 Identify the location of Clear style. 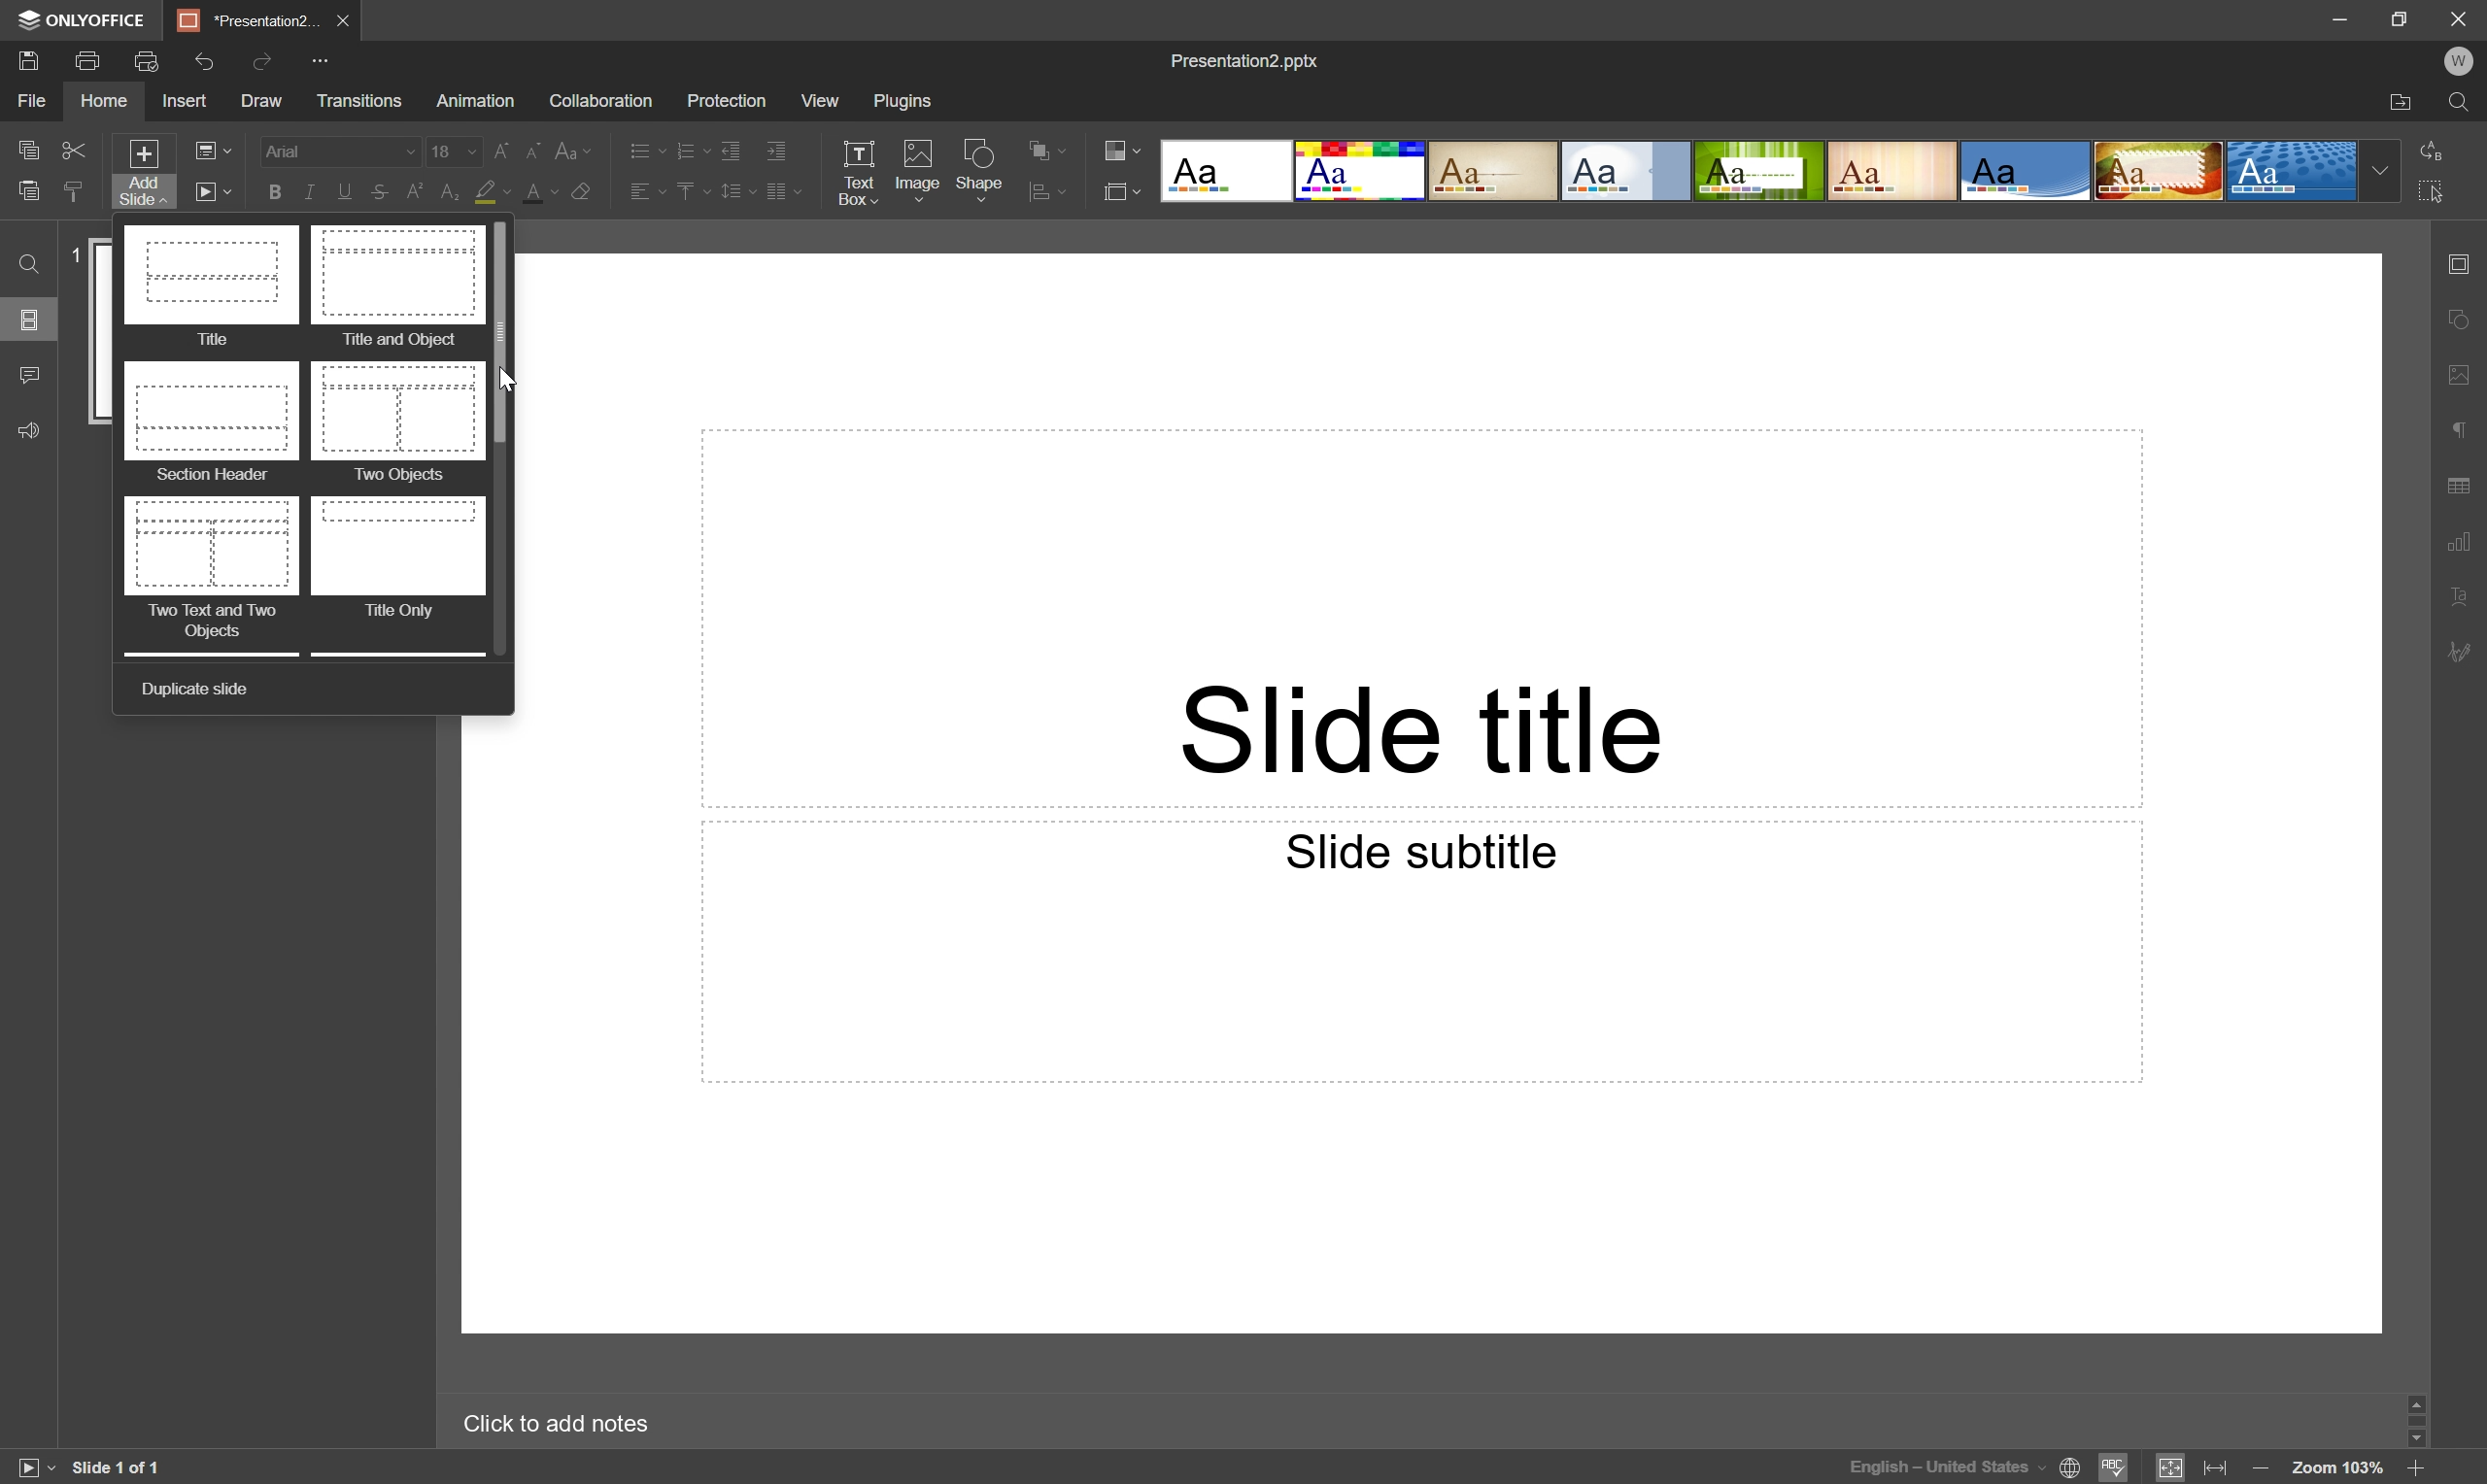
(583, 196).